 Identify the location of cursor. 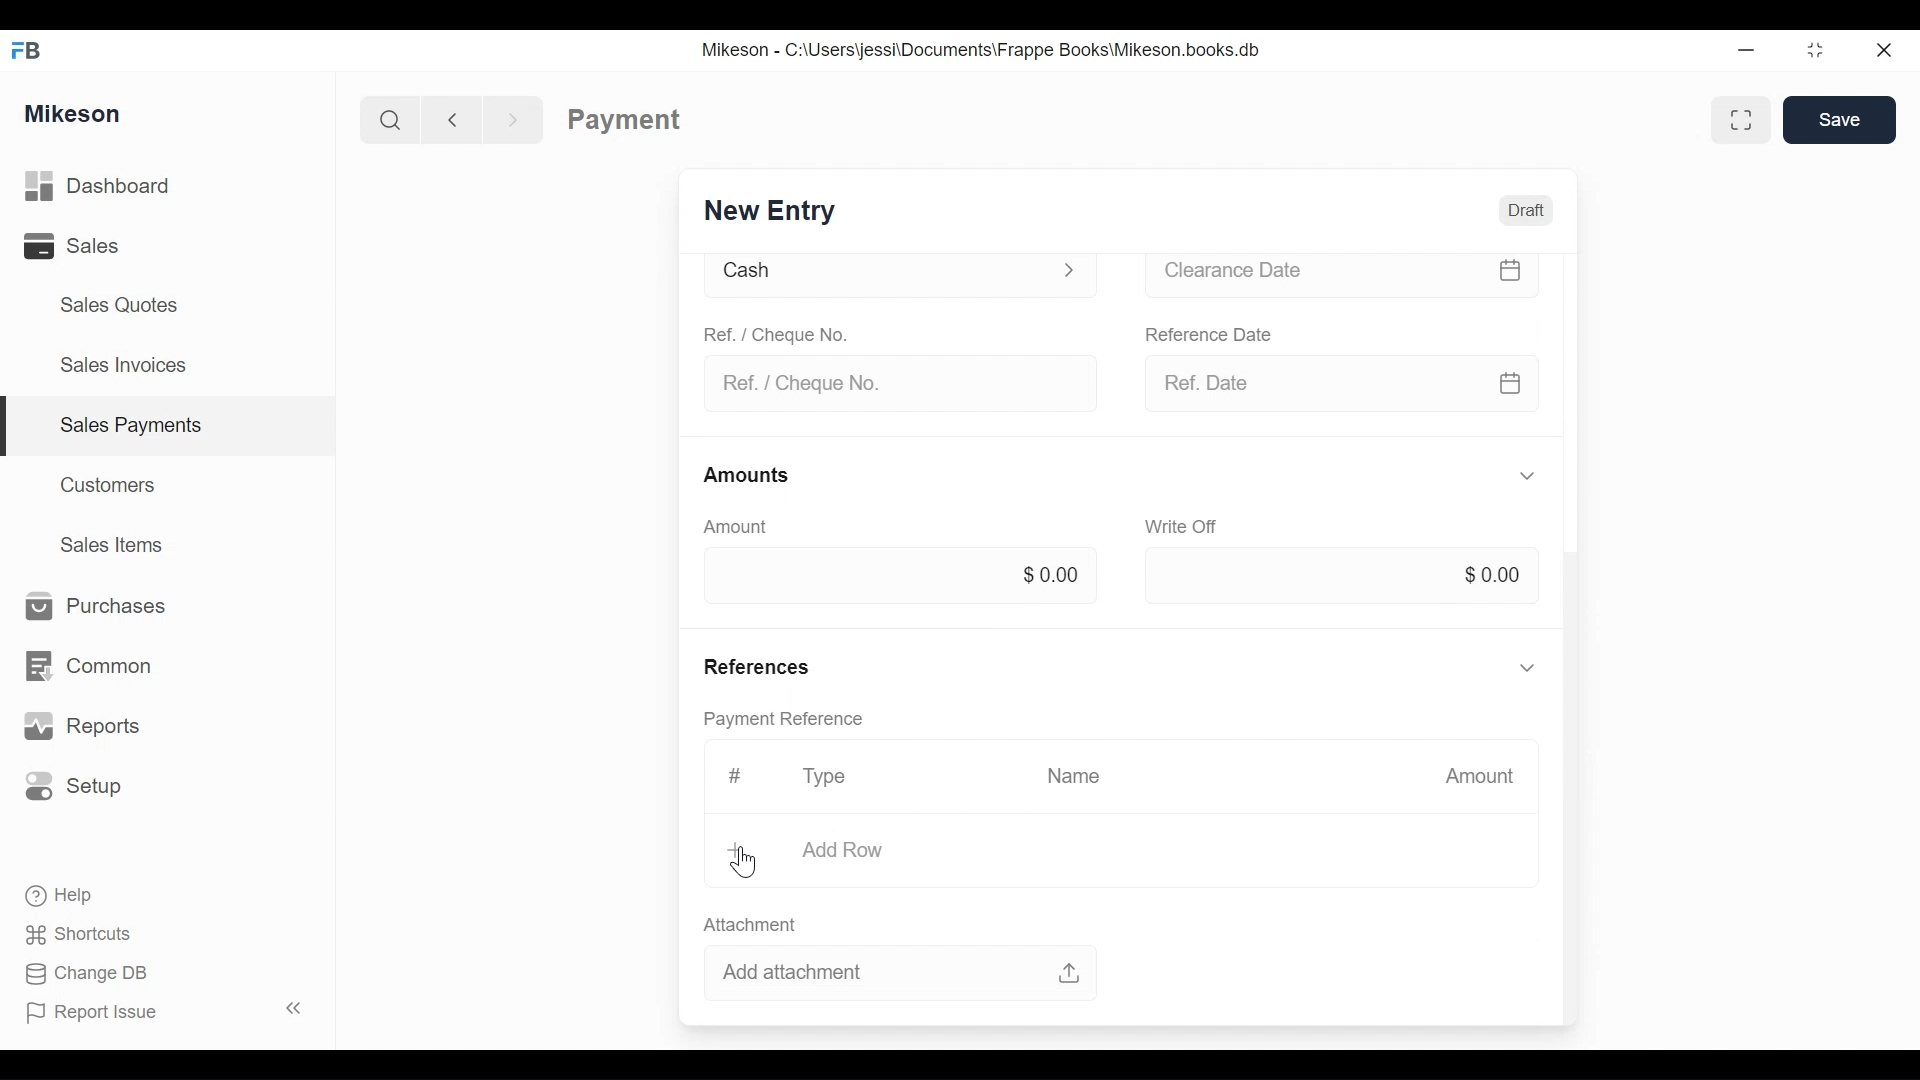
(750, 861).